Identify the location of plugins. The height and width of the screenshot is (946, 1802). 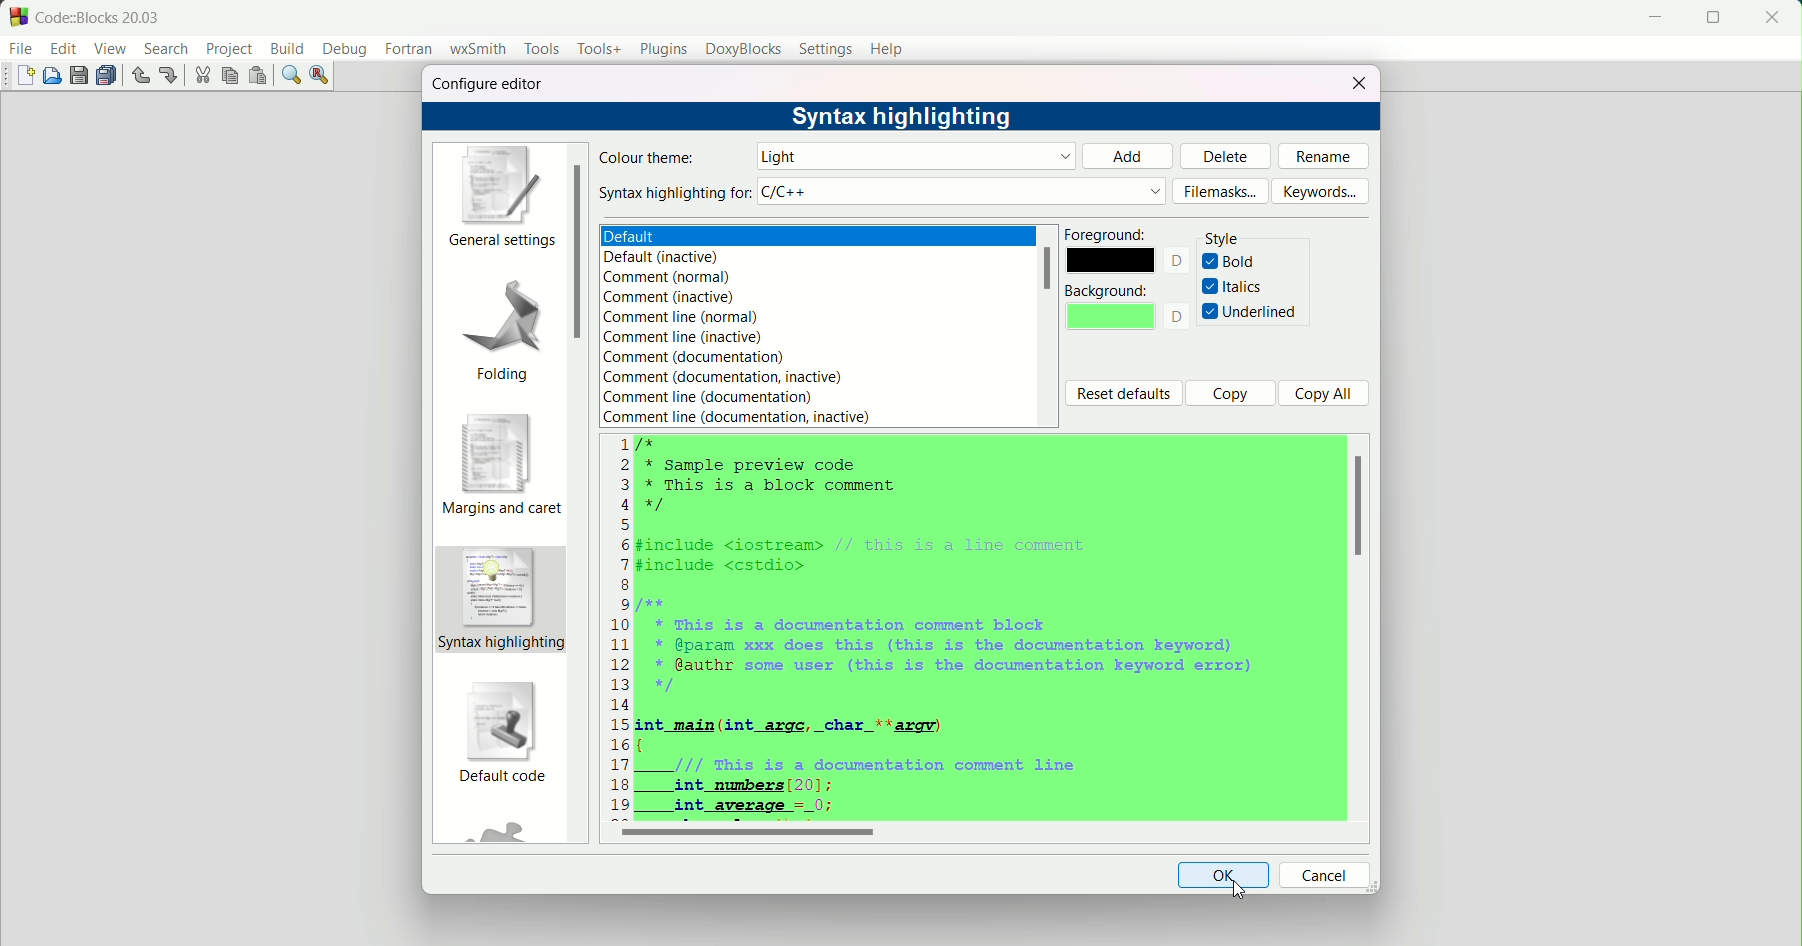
(659, 48).